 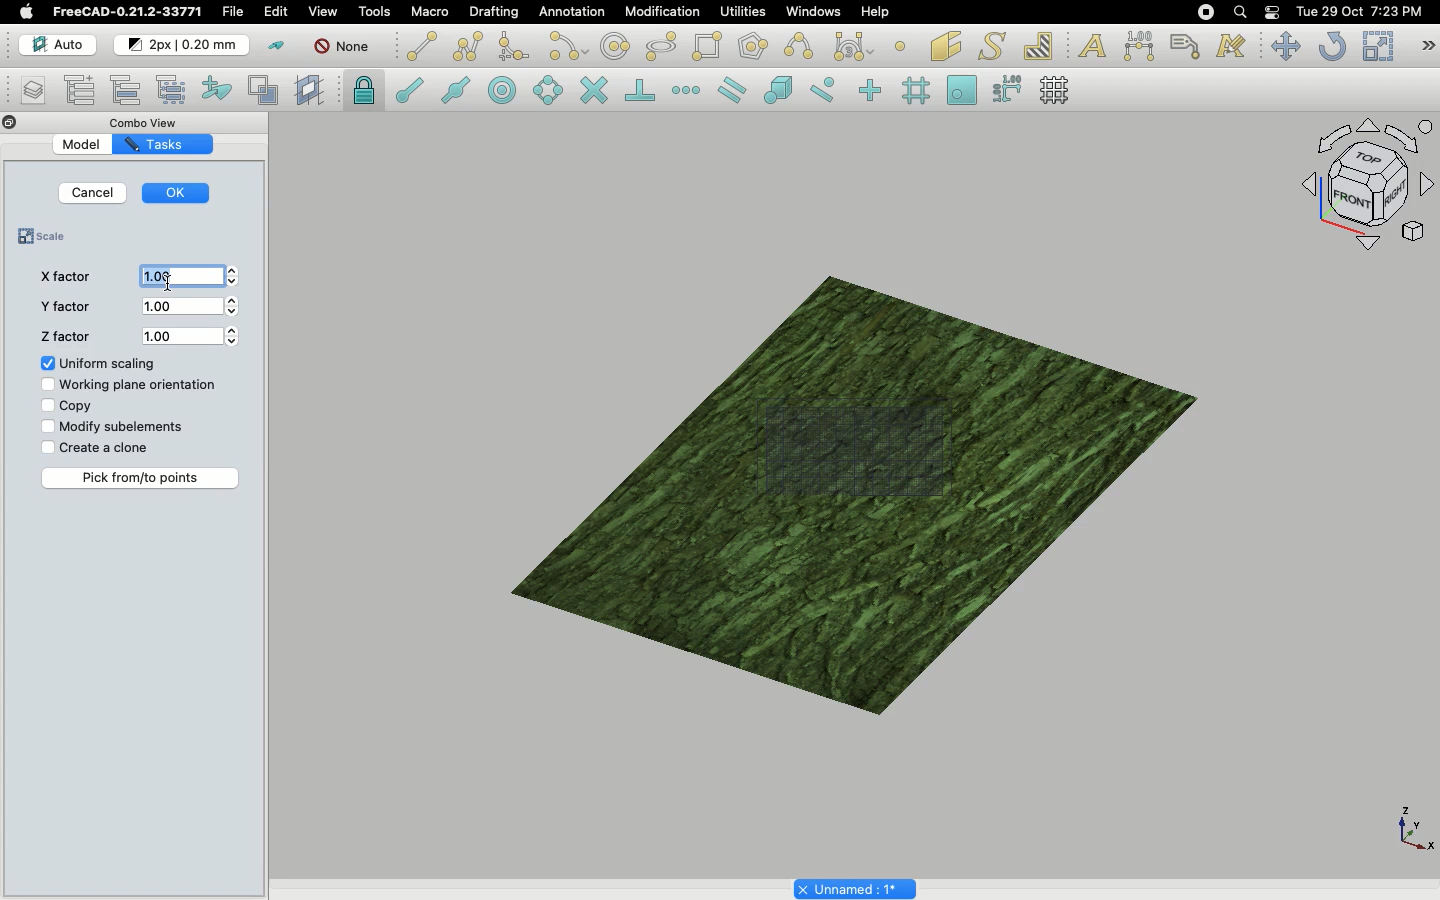 I want to click on Refresh, so click(x=1331, y=46).